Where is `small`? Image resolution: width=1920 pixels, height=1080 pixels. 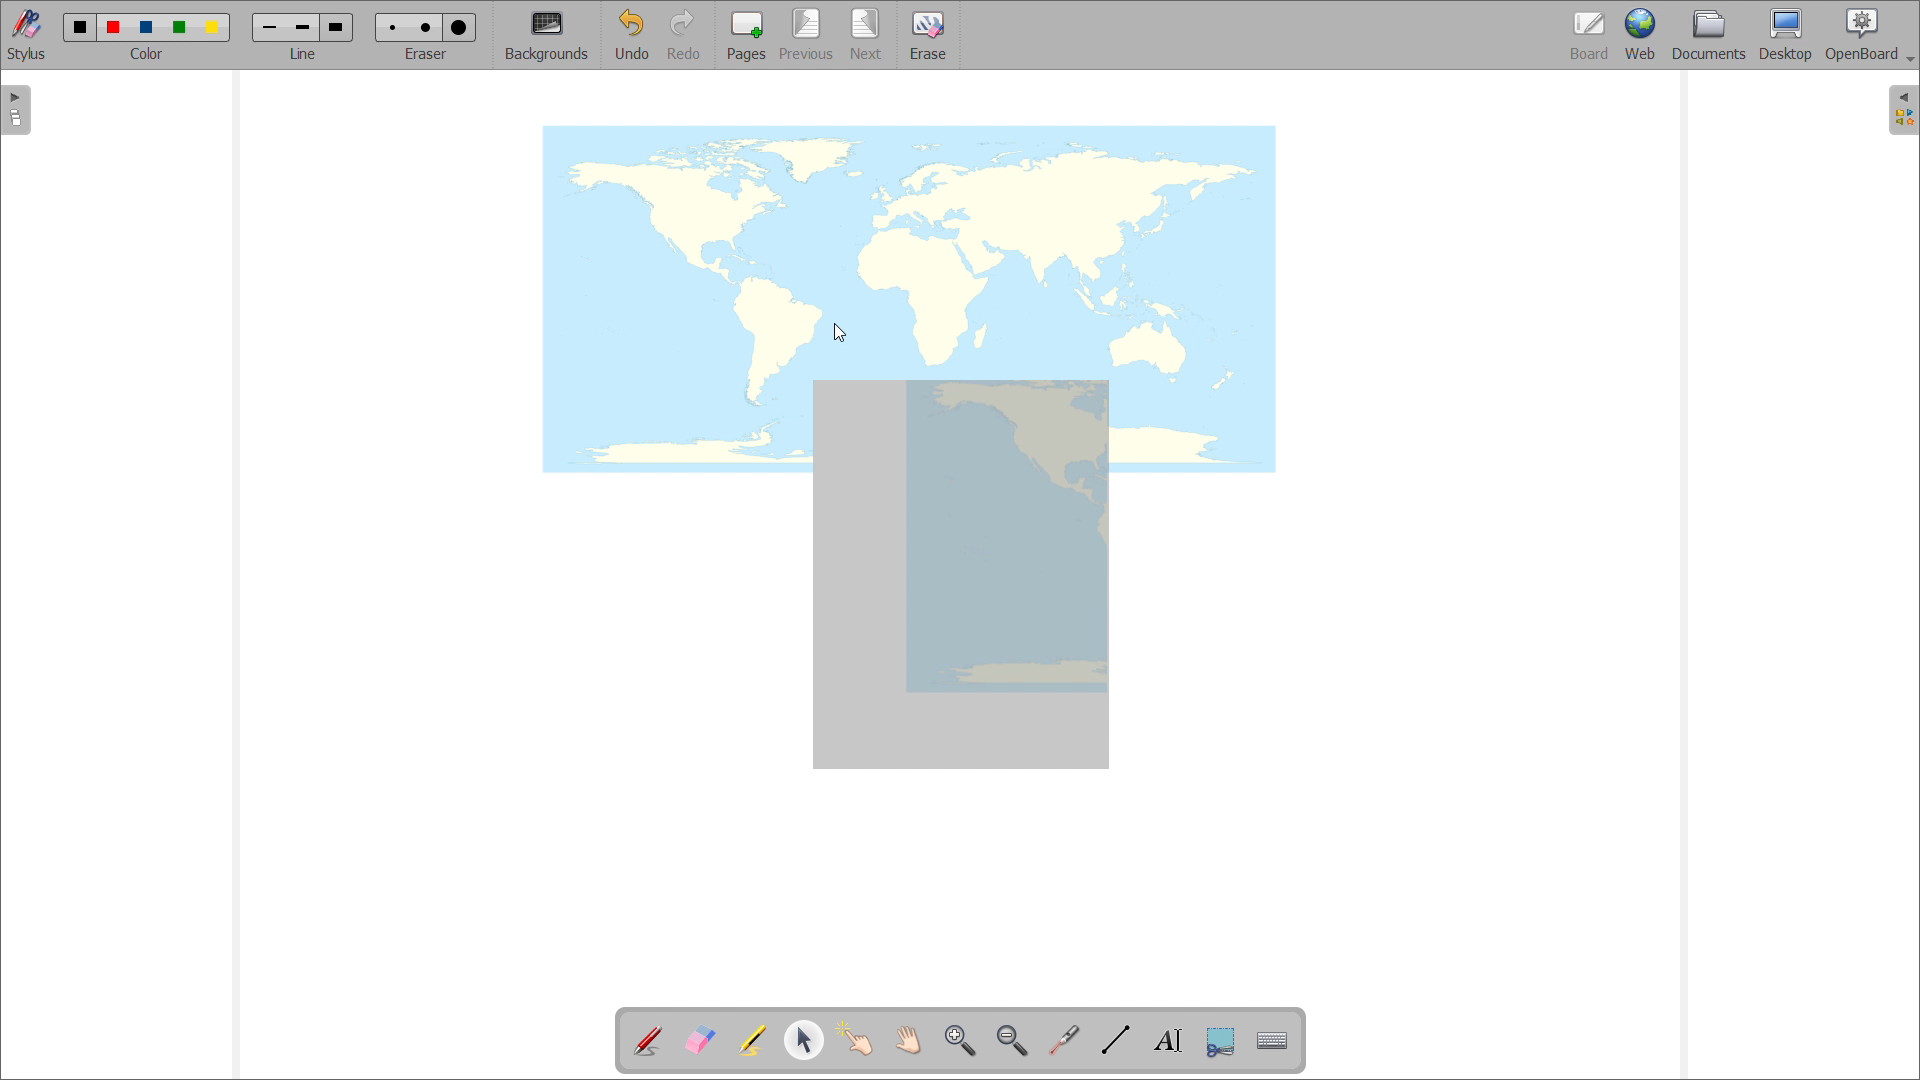
small is located at coordinates (270, 27).